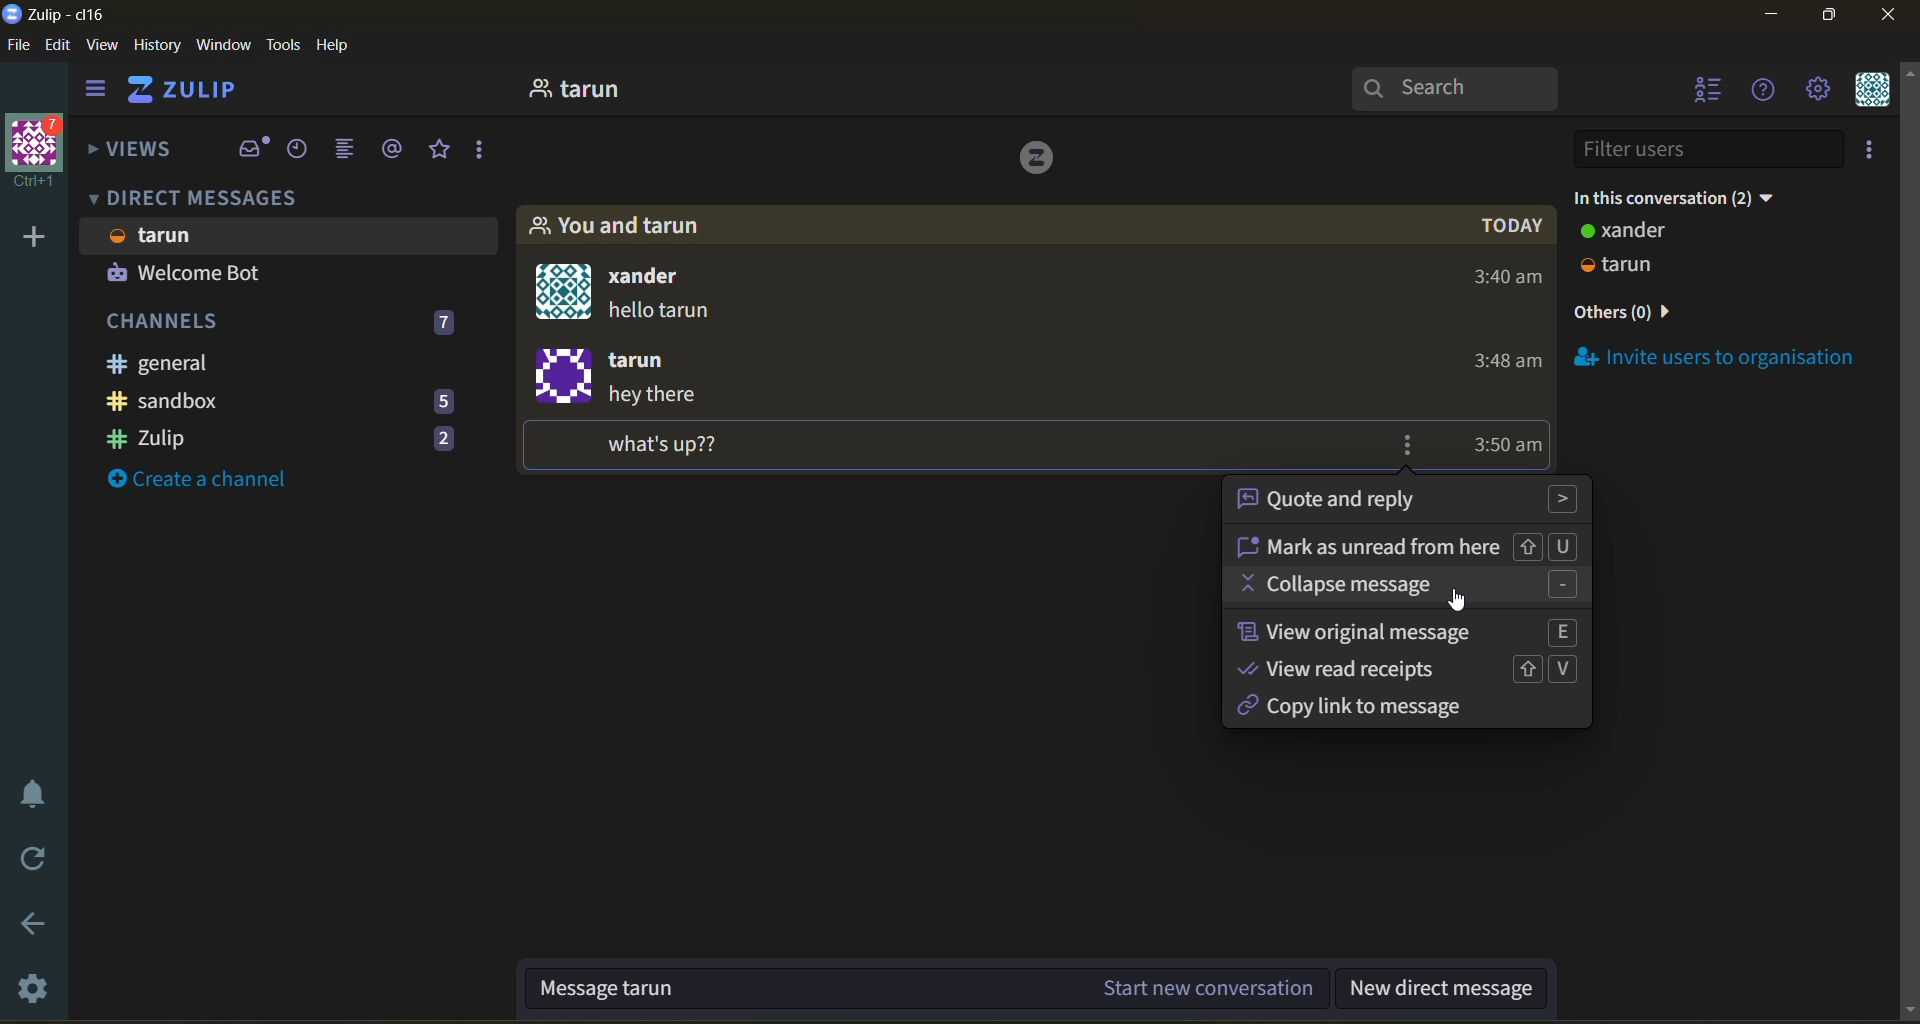  Describe the element at coordinates (1413, 586) in the screenshot. I see `collapse message` at that location.